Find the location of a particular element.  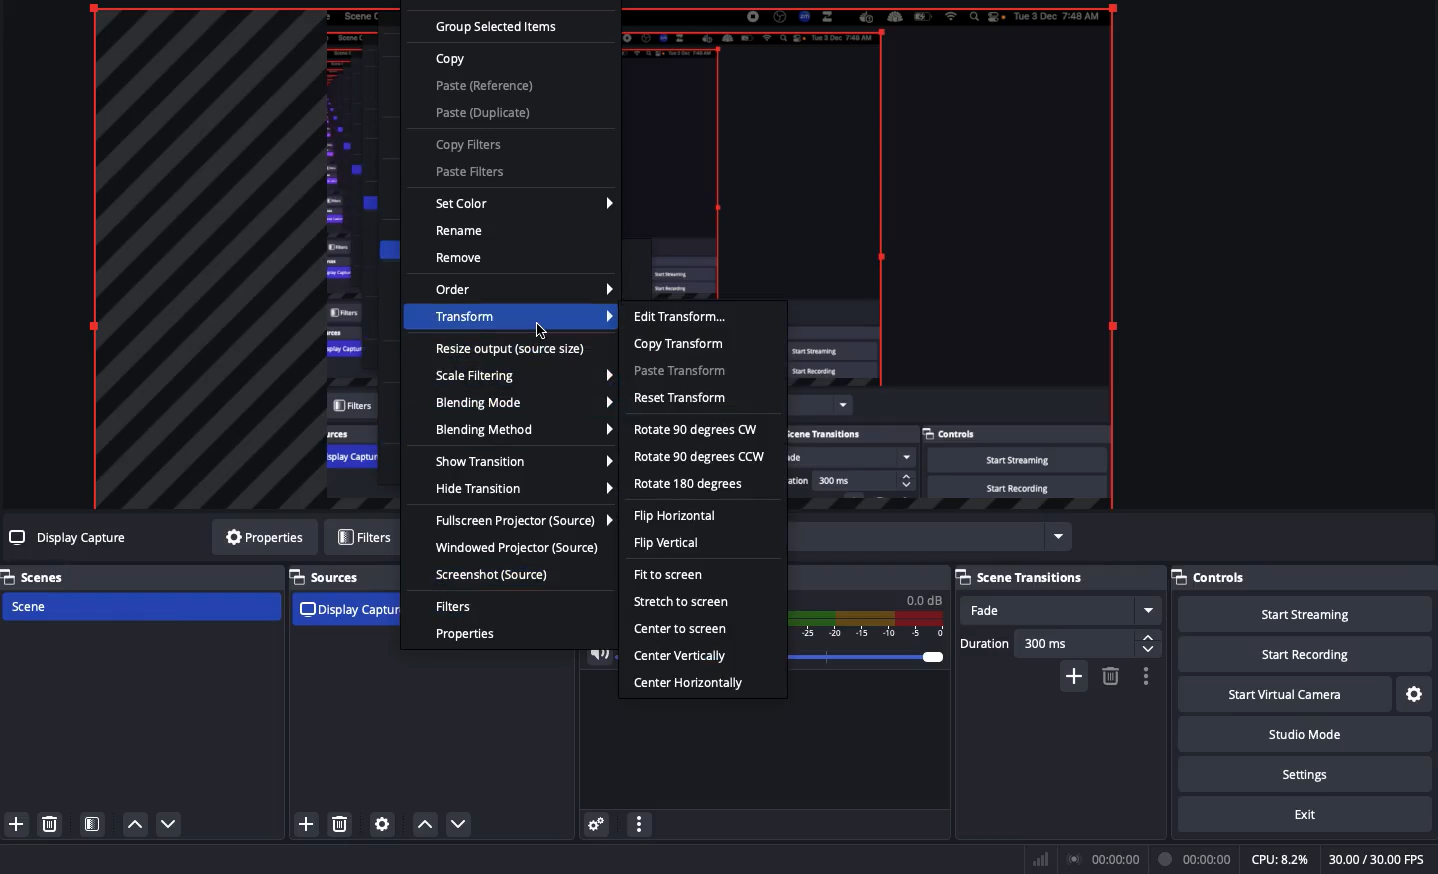

Transform is located at coordinates (517, 320).